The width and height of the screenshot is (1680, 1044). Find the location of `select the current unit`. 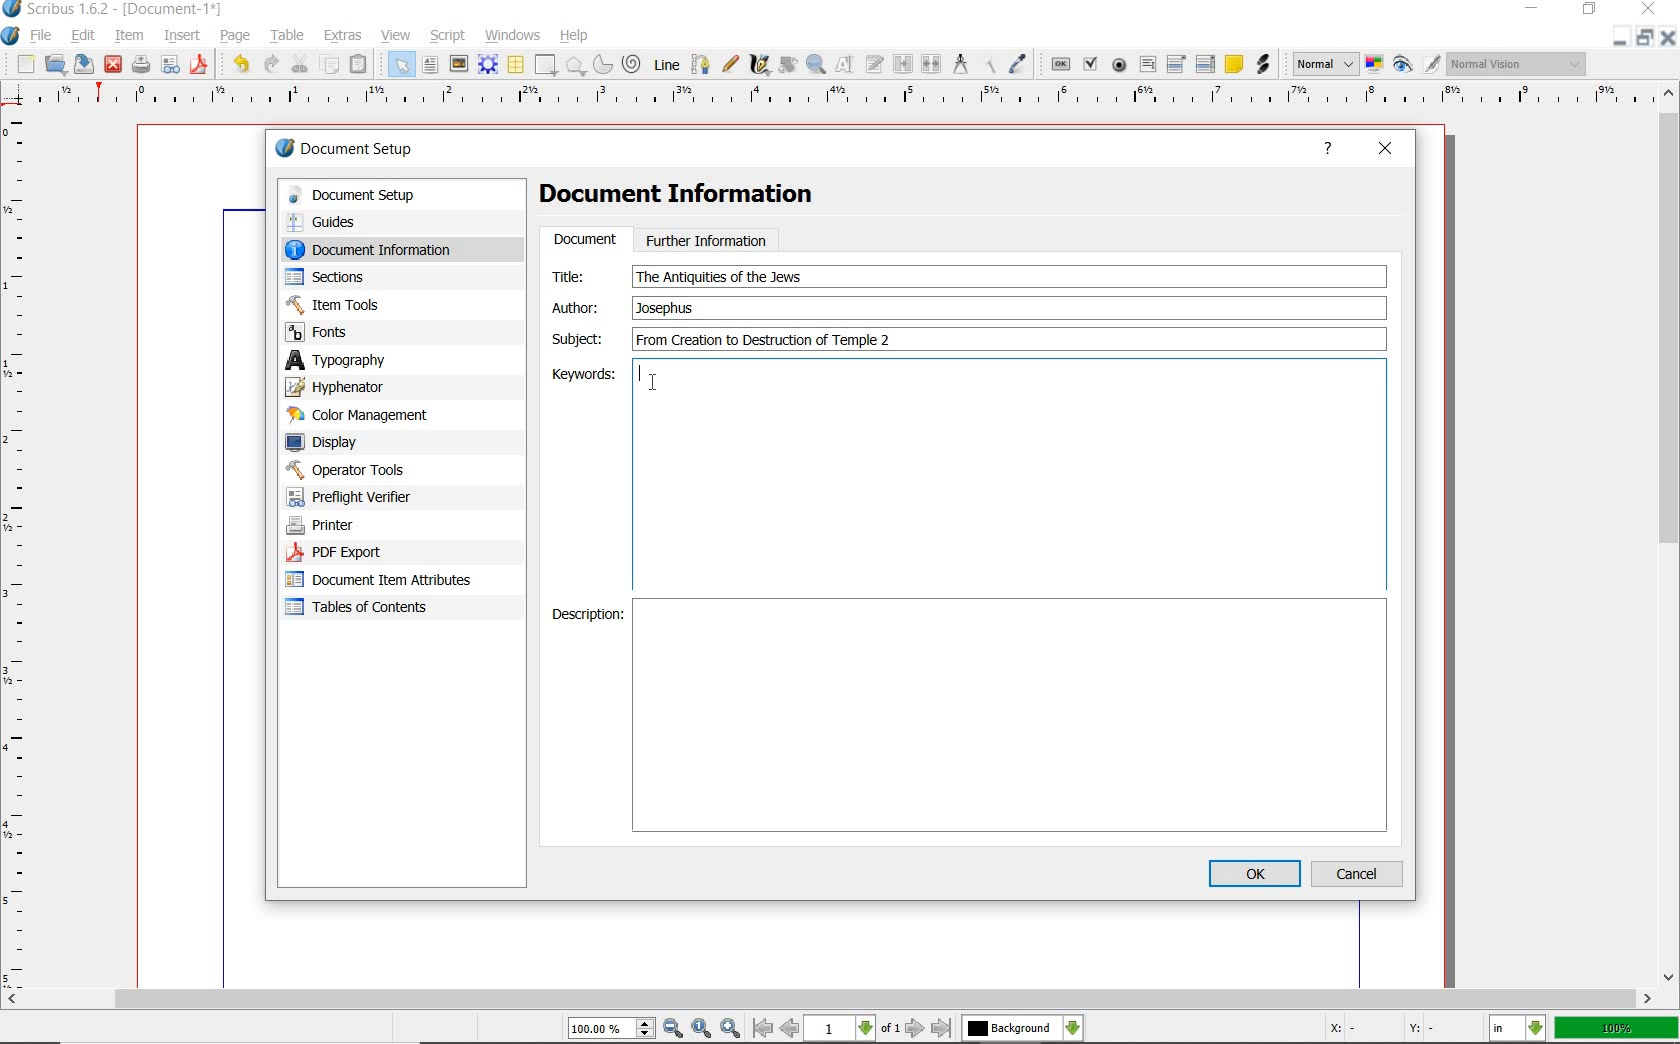

select the current unit is located at coordinates (1517, 1028).